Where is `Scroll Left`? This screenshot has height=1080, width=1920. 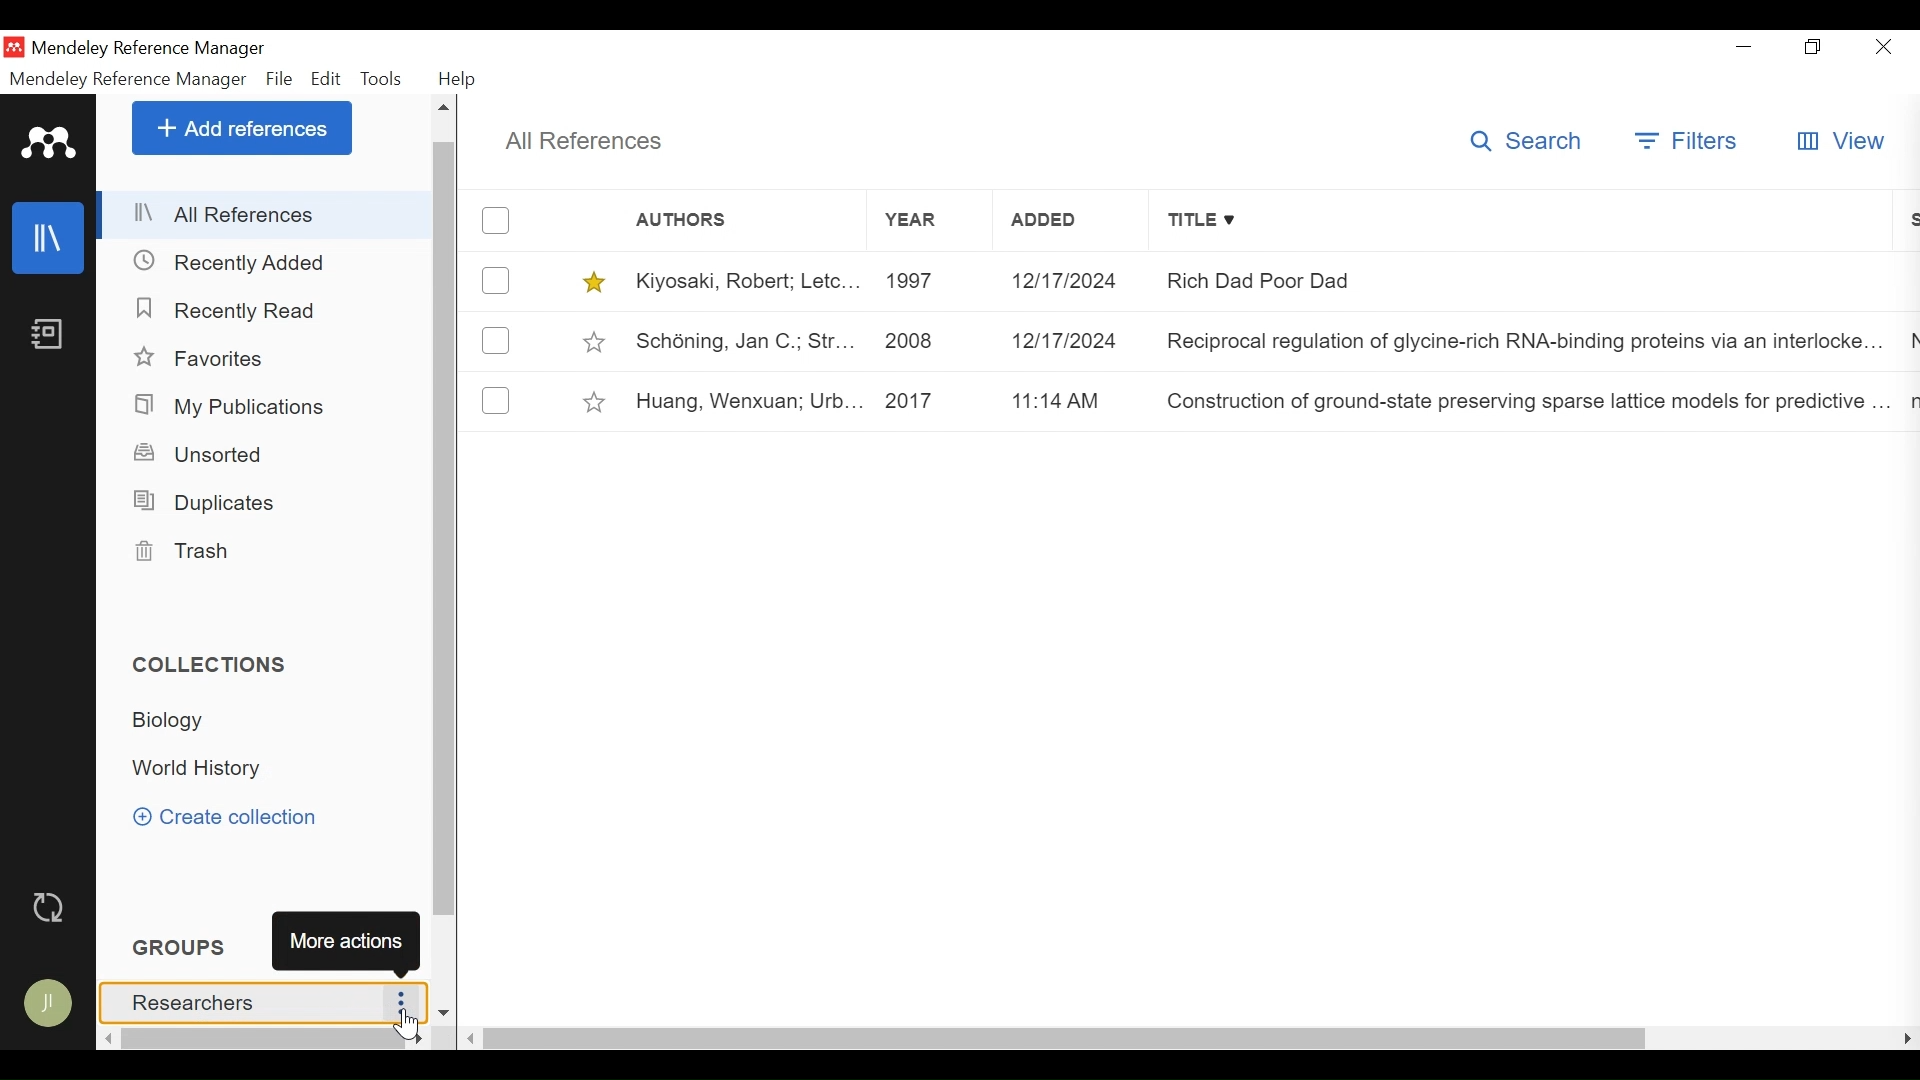 Scroll Left is located at coordinates (1908, 1039).